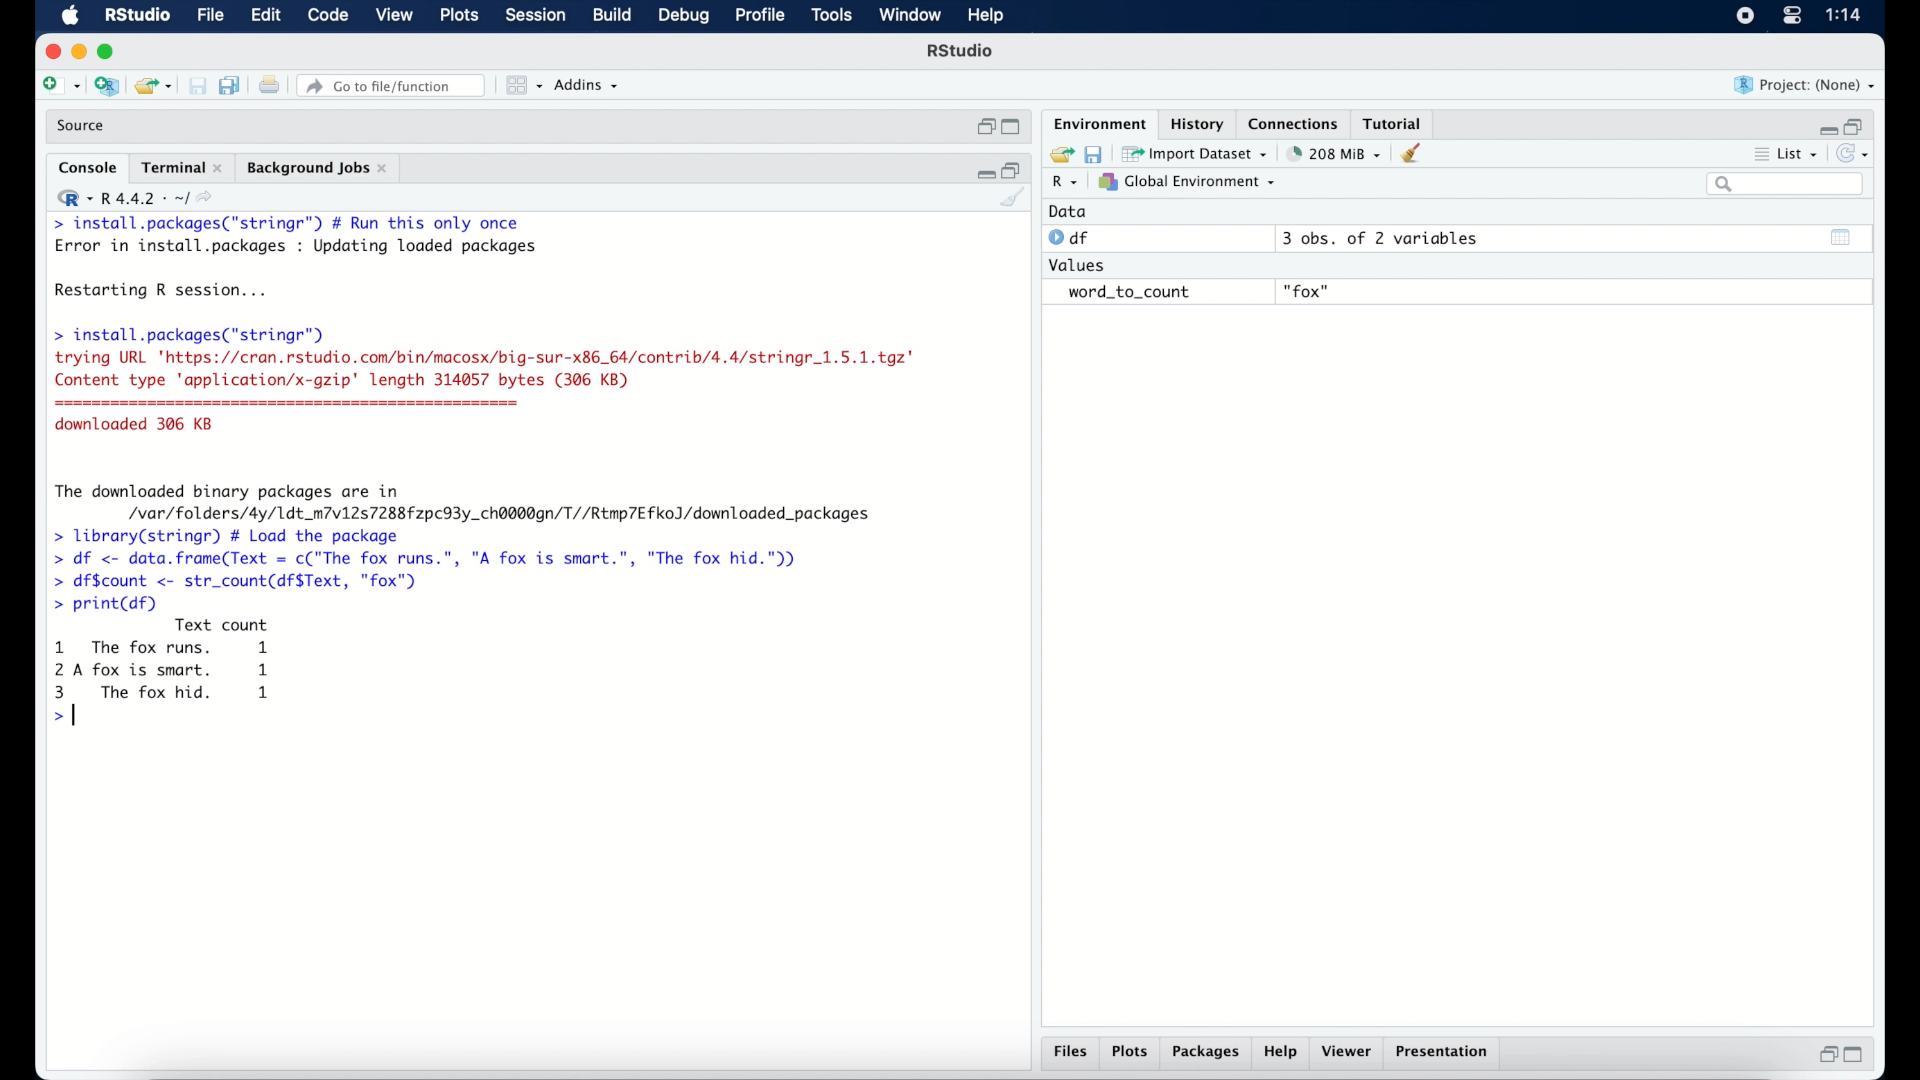 The image size is (1920, 1080). What do you see at coordinates (50, 52) in the screenshot?
I see `close` at bounding box center [50, 52].